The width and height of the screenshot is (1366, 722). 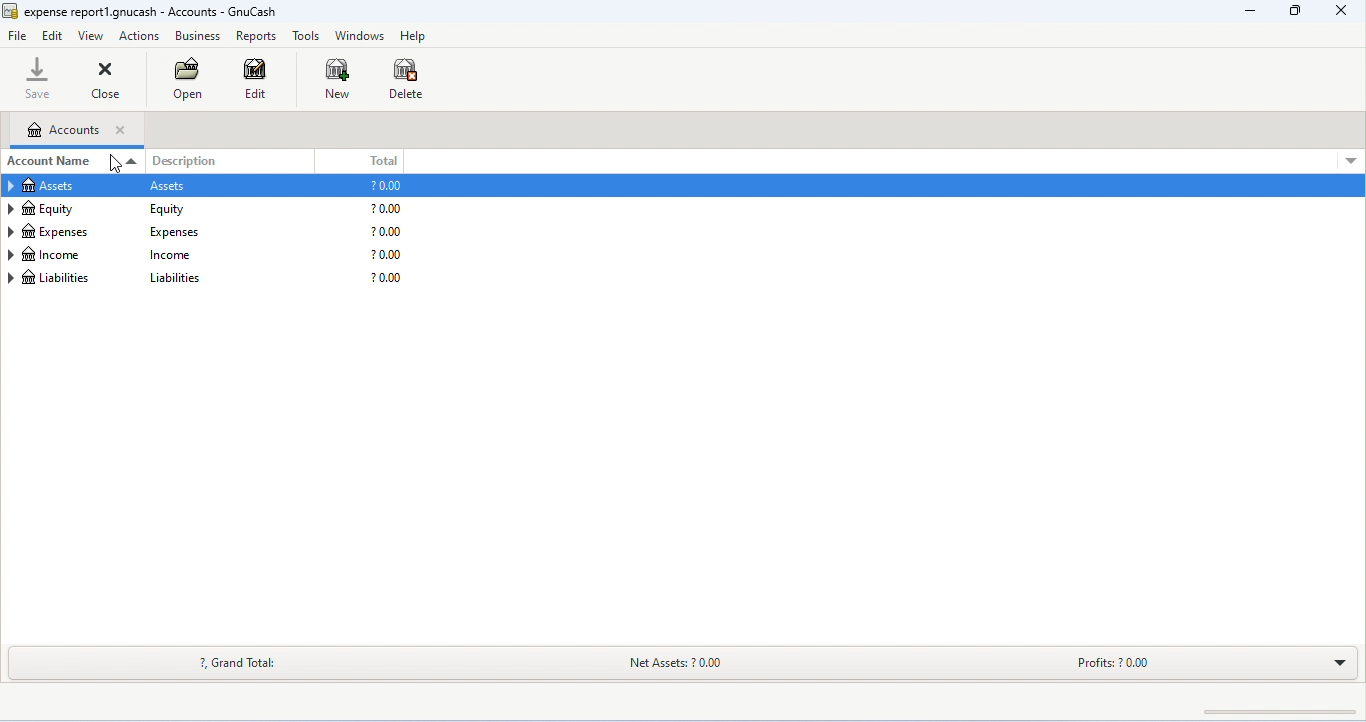 What do you see at coordinates (414, 37) in the screenshot?
I see `help` at bounding box center [414, 37].